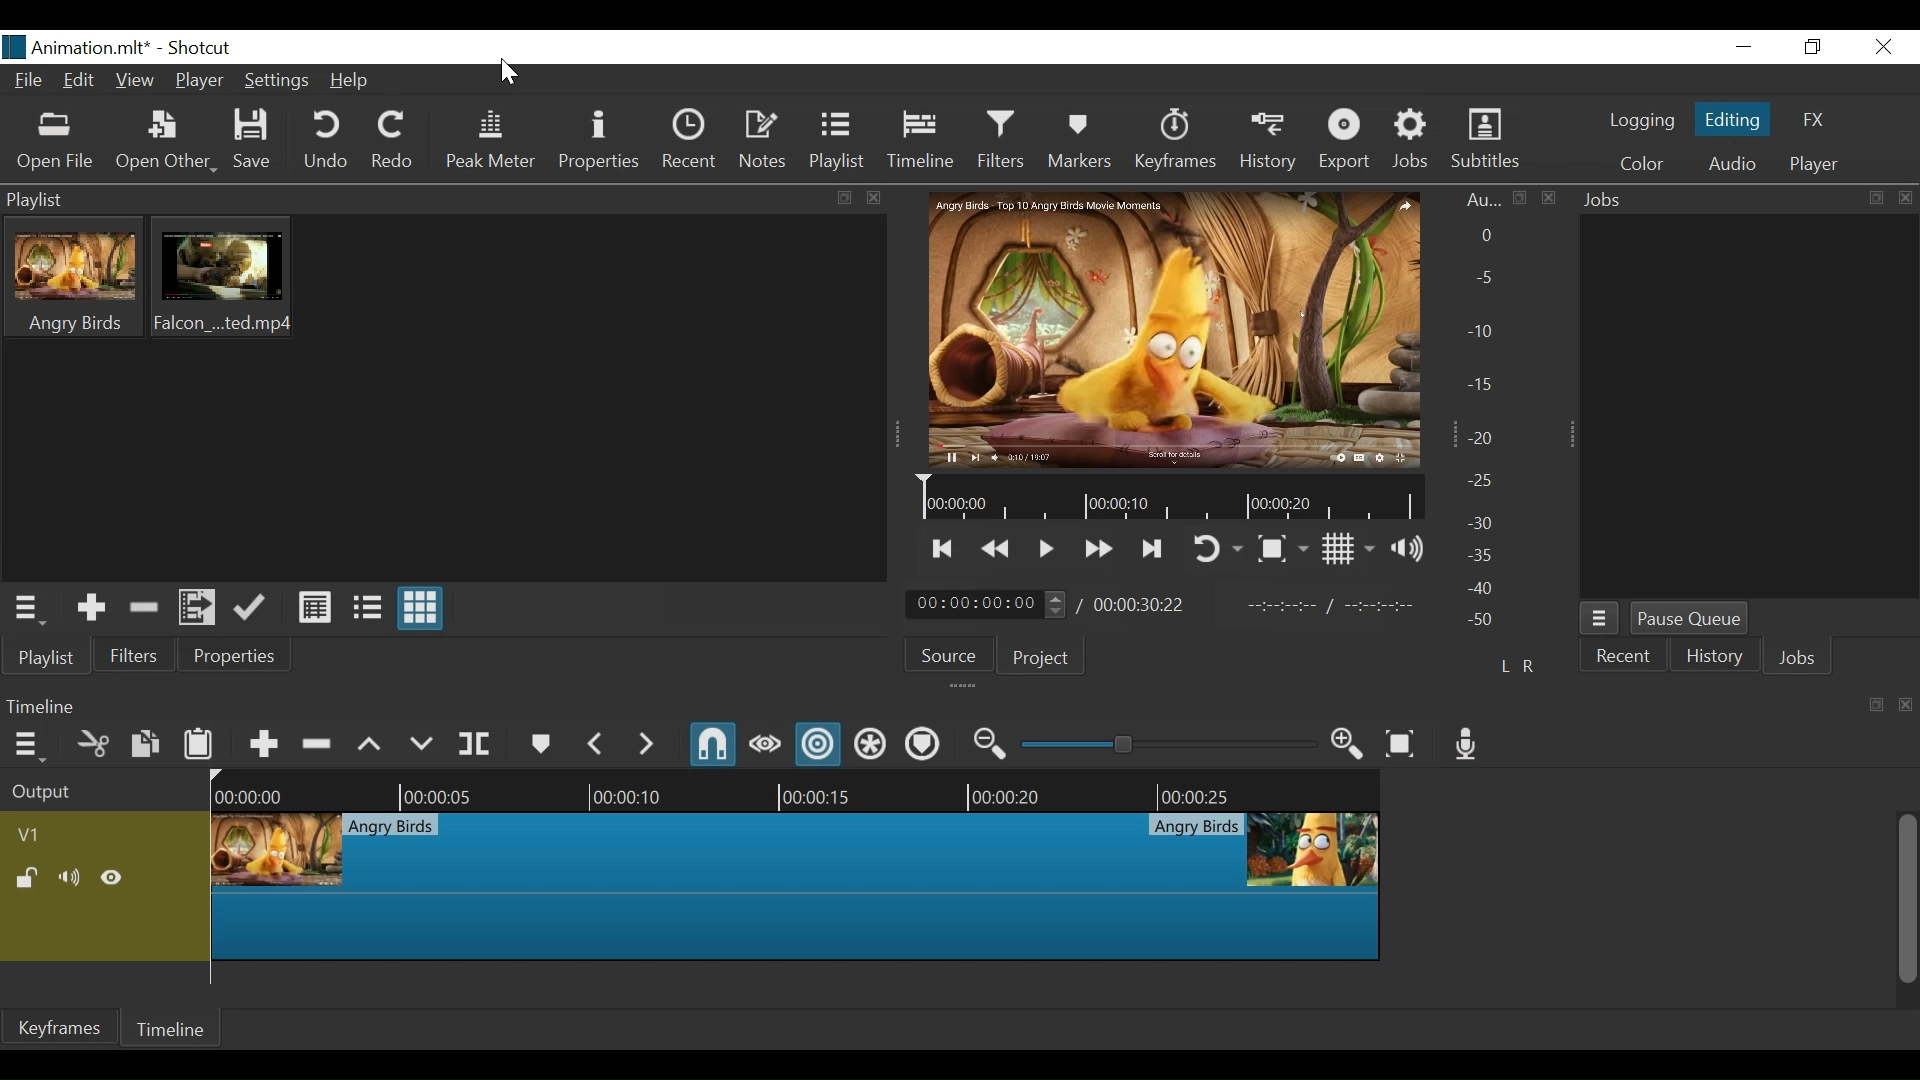 The height and width of the screenshot is (1080, 1920). What do you see at coordinates (199, 741) in the screenshot?
I see `Paste` at bounding box center [199, 741].